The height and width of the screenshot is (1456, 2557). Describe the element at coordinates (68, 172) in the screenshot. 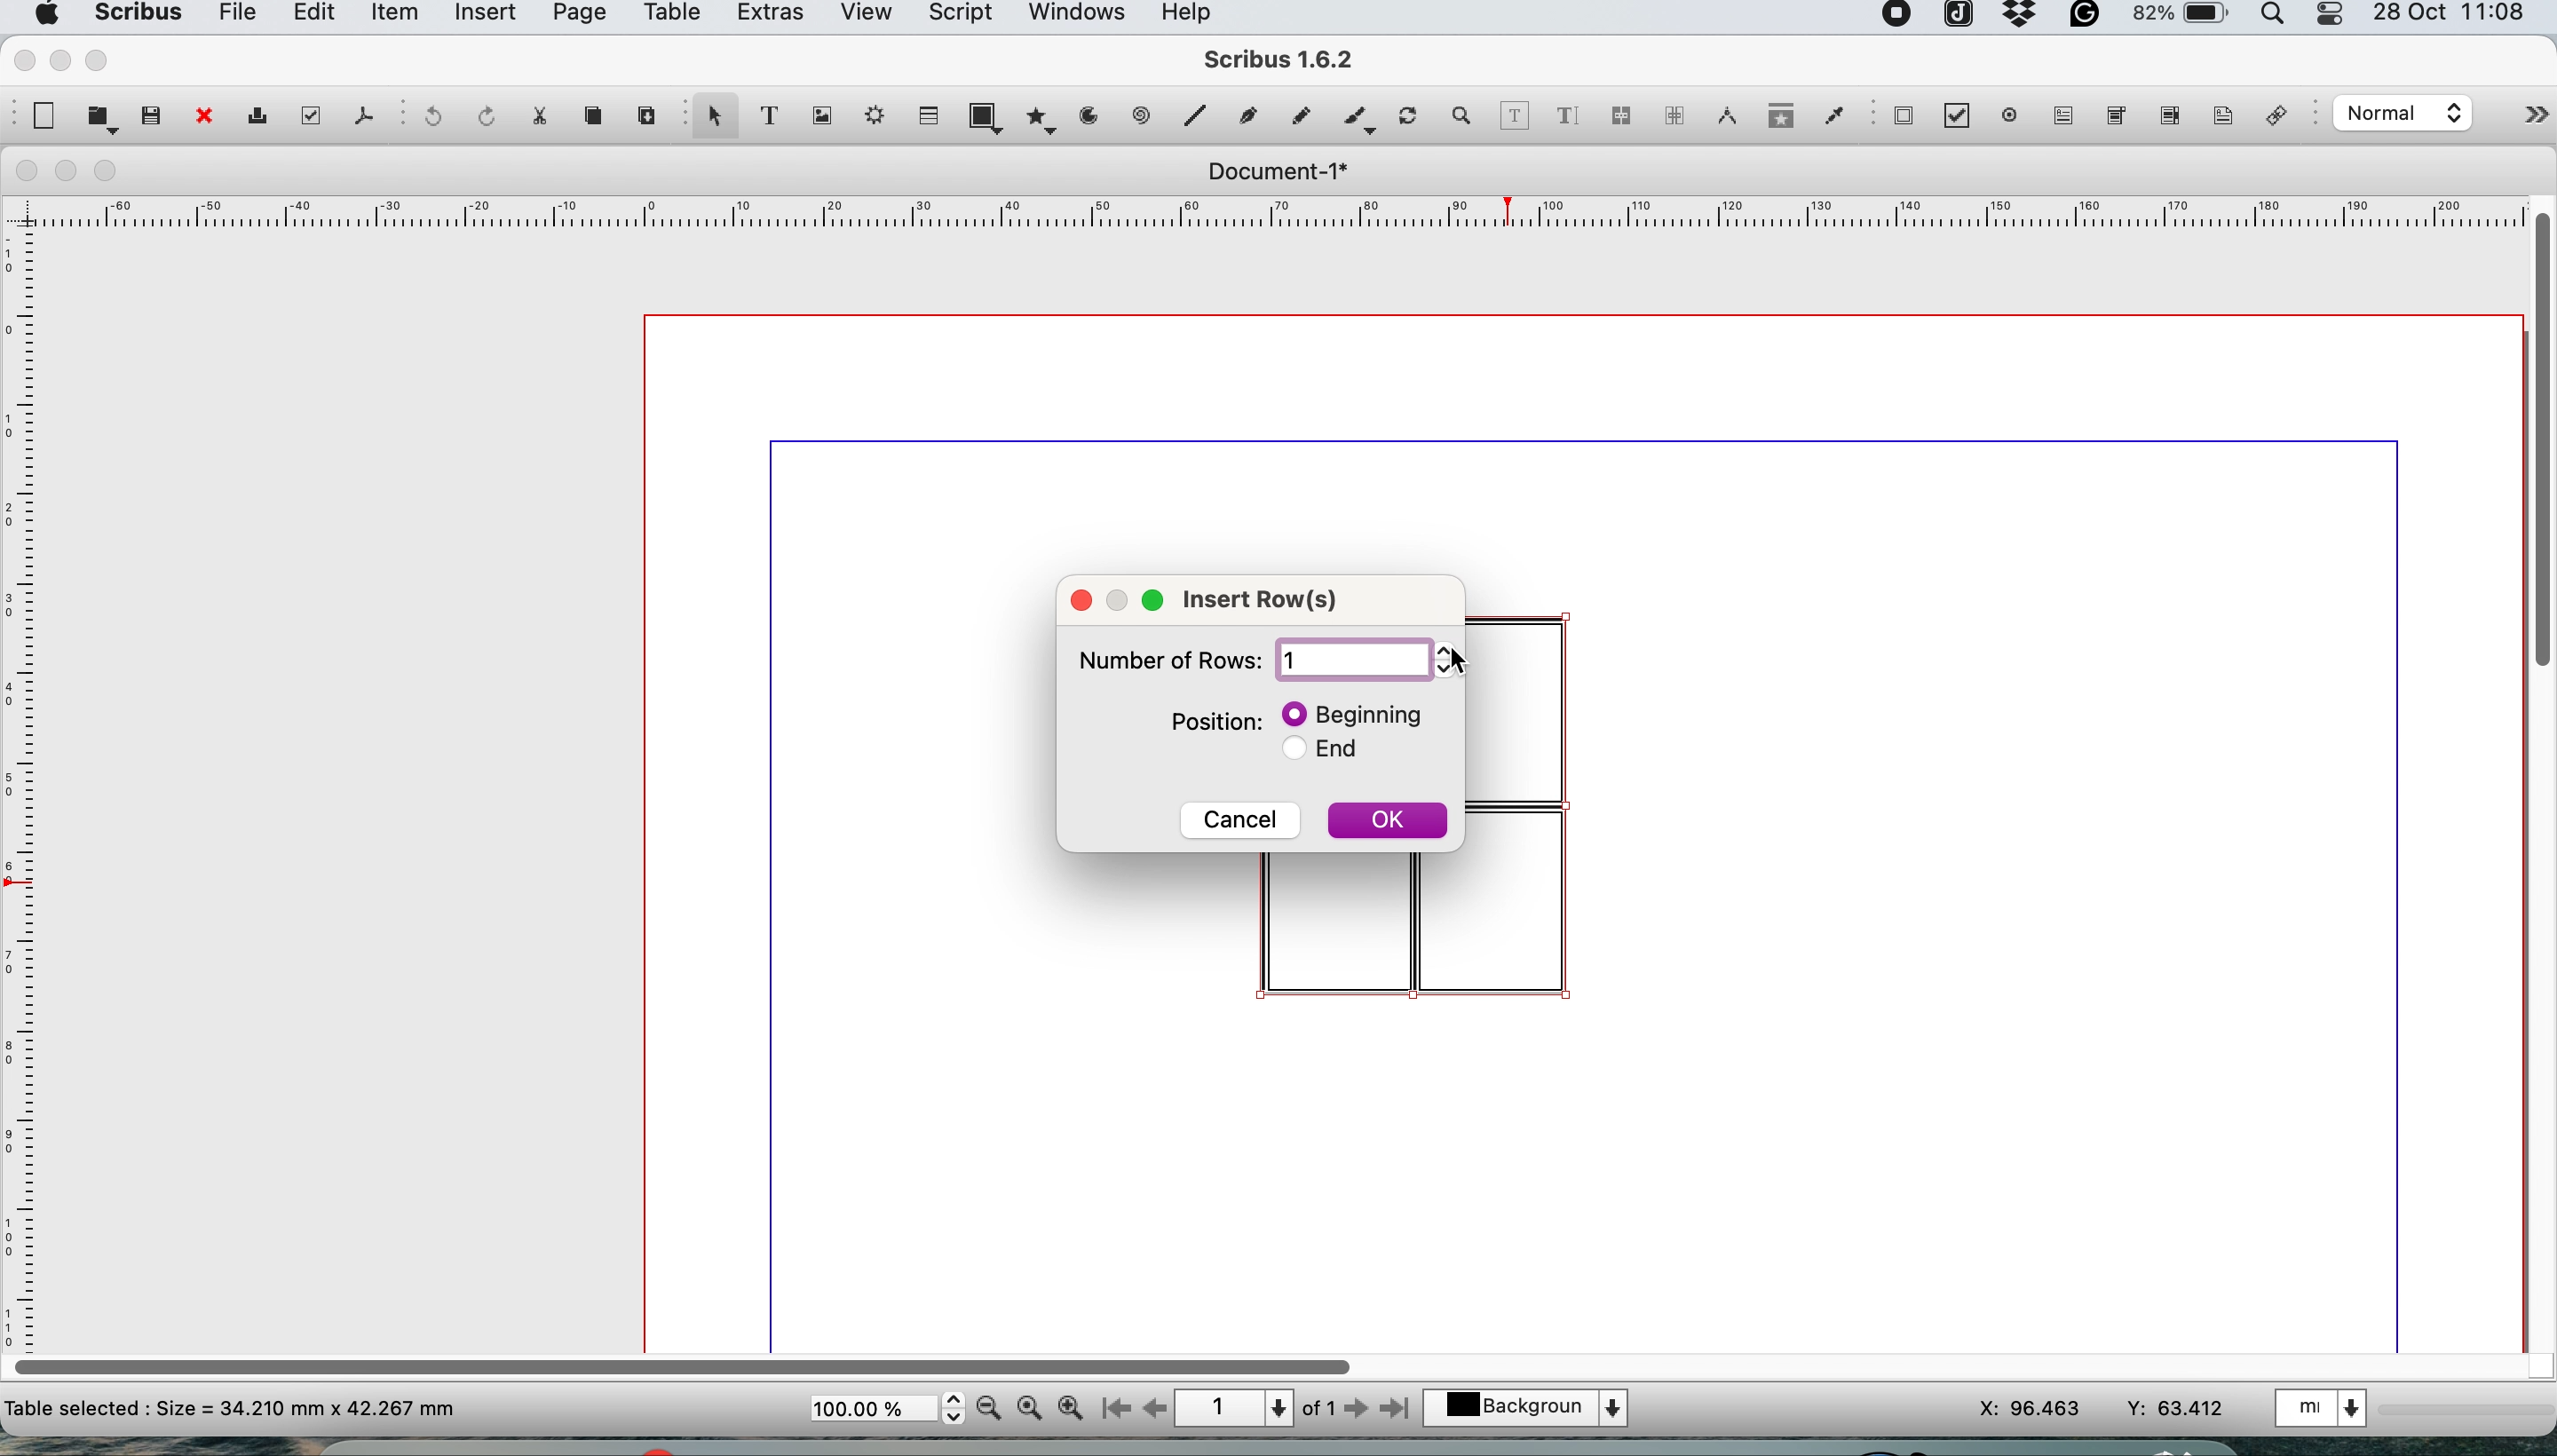

I see `minimise` at that location.